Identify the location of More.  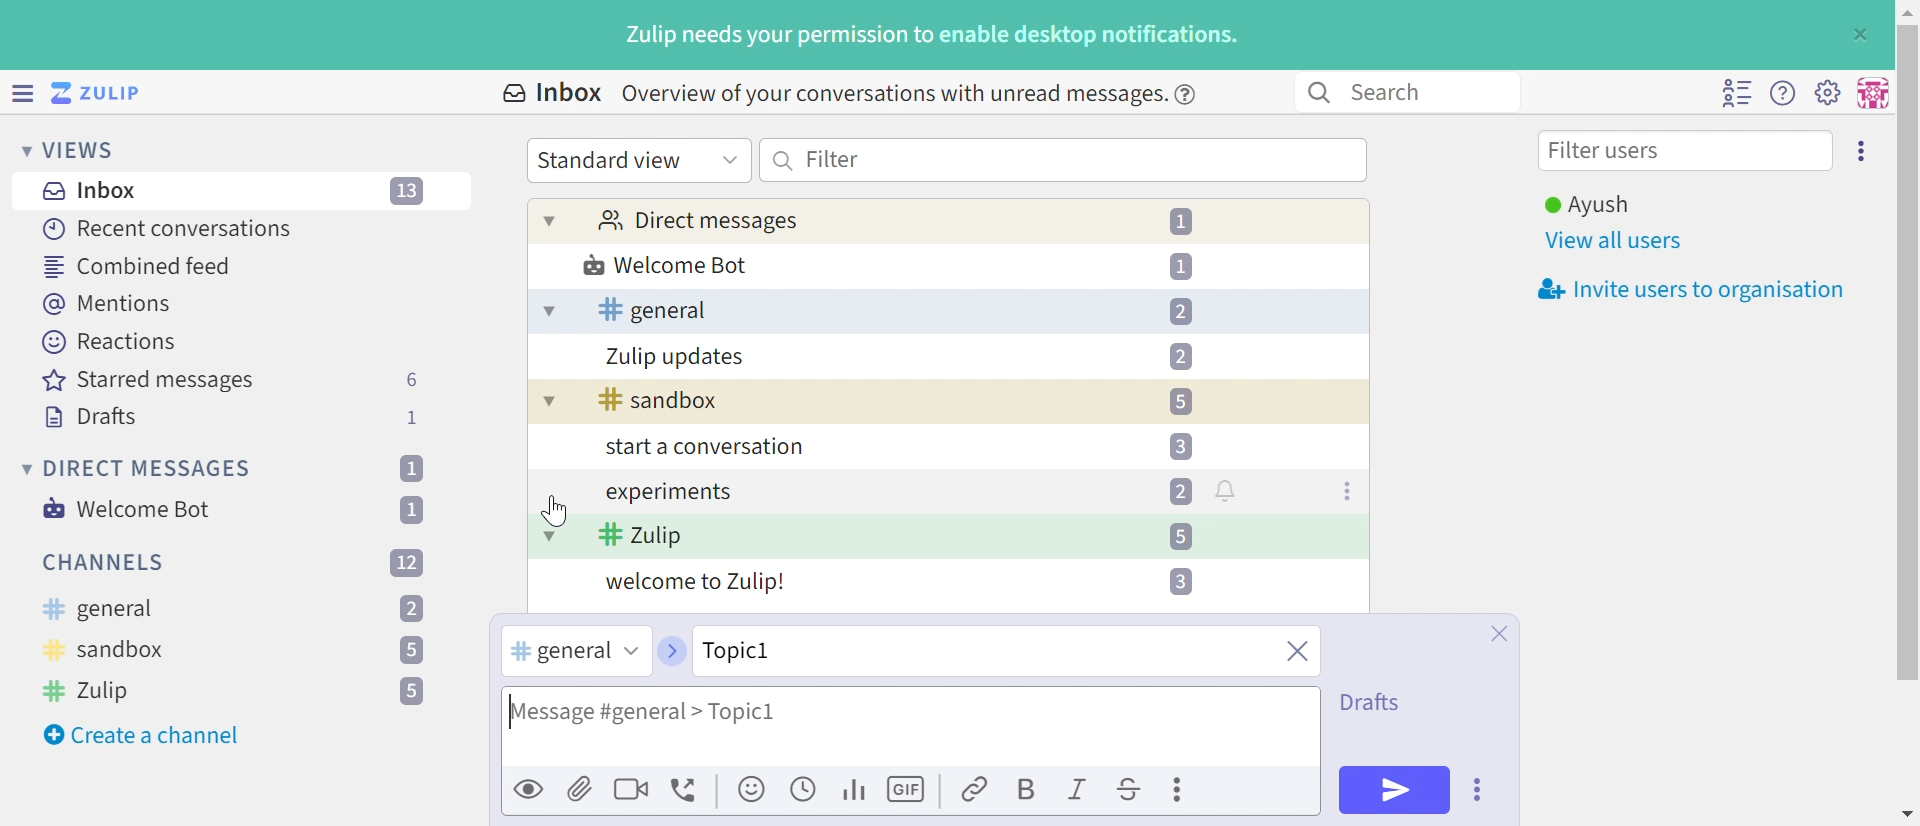
(1181, 789).